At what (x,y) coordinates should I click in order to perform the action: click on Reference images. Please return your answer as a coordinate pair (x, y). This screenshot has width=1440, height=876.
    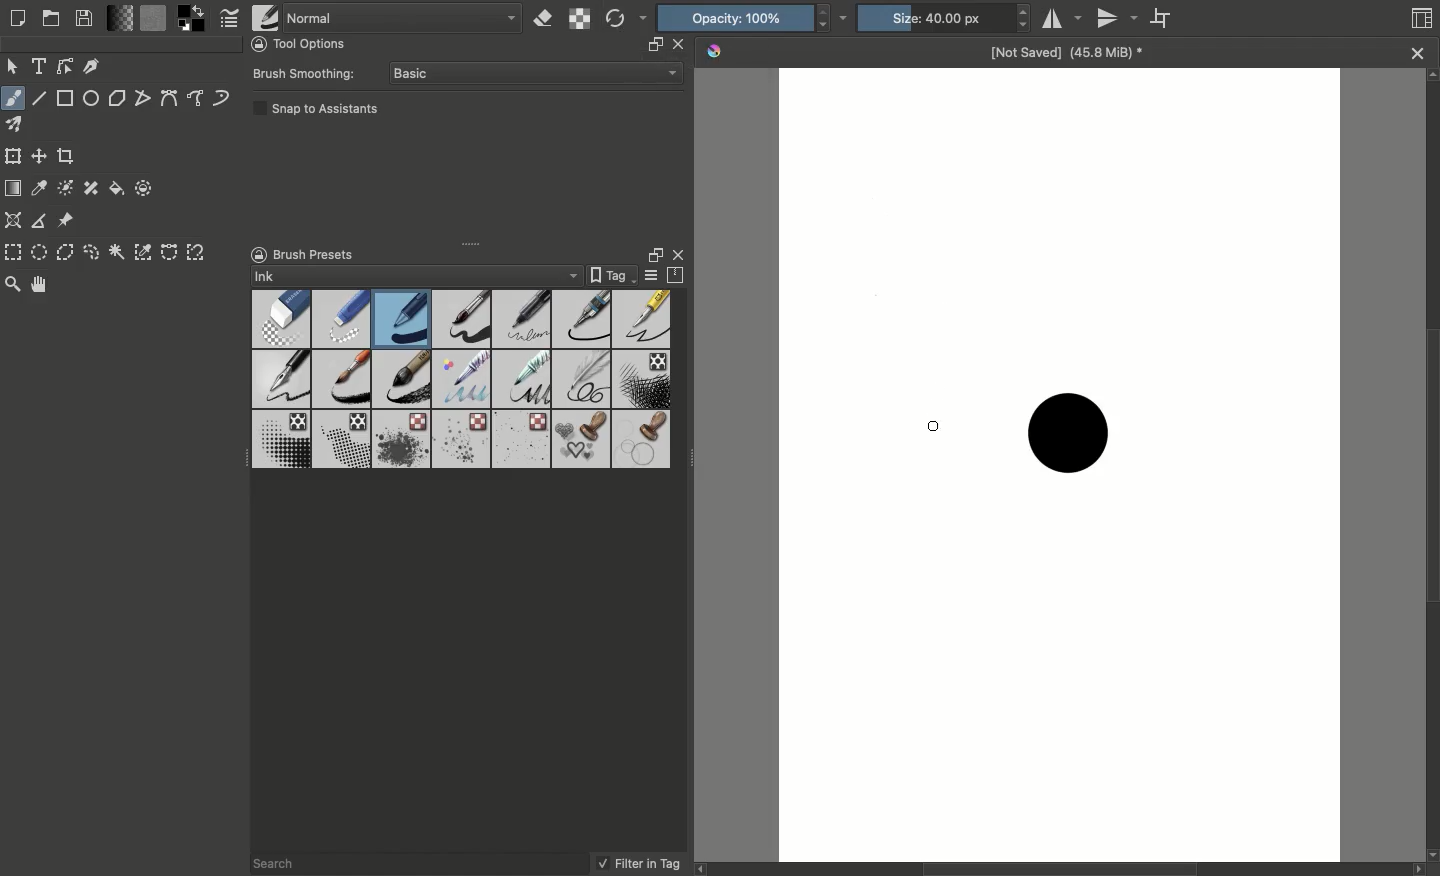
    Looking at the image, I should click on (67, 221).